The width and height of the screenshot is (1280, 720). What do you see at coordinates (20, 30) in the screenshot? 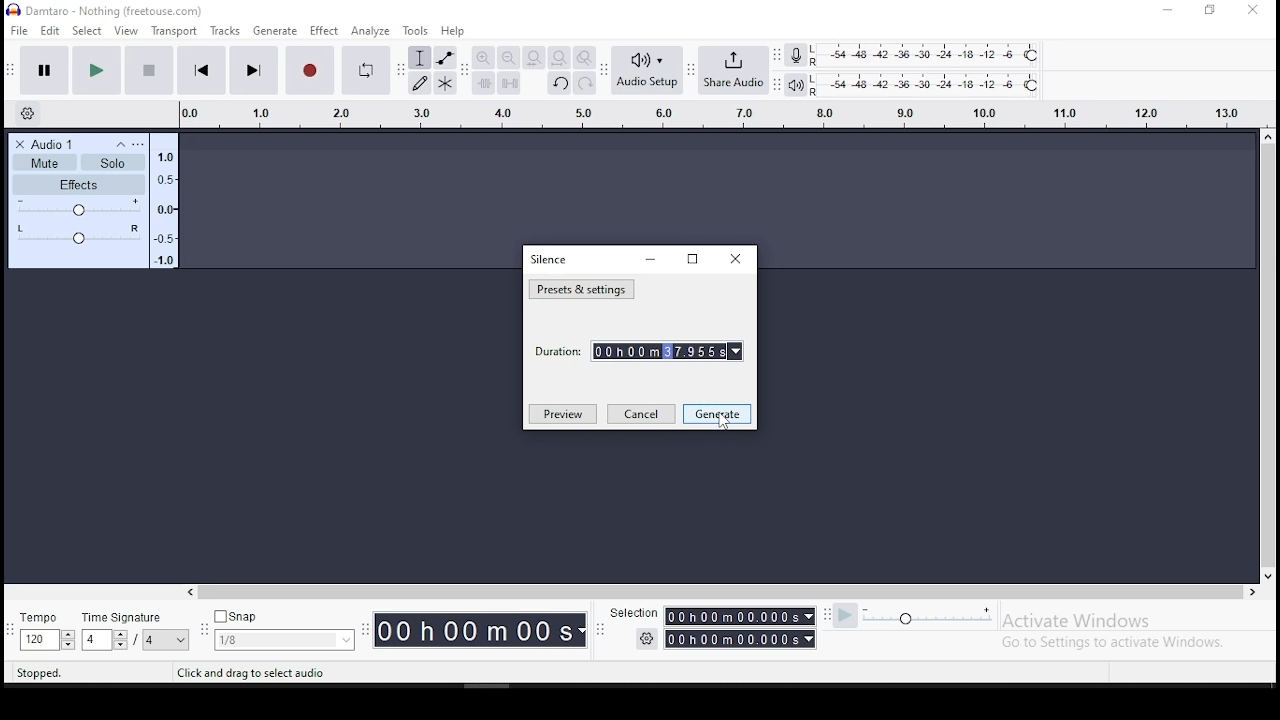
I see `file` at bounding box center [20, 30].